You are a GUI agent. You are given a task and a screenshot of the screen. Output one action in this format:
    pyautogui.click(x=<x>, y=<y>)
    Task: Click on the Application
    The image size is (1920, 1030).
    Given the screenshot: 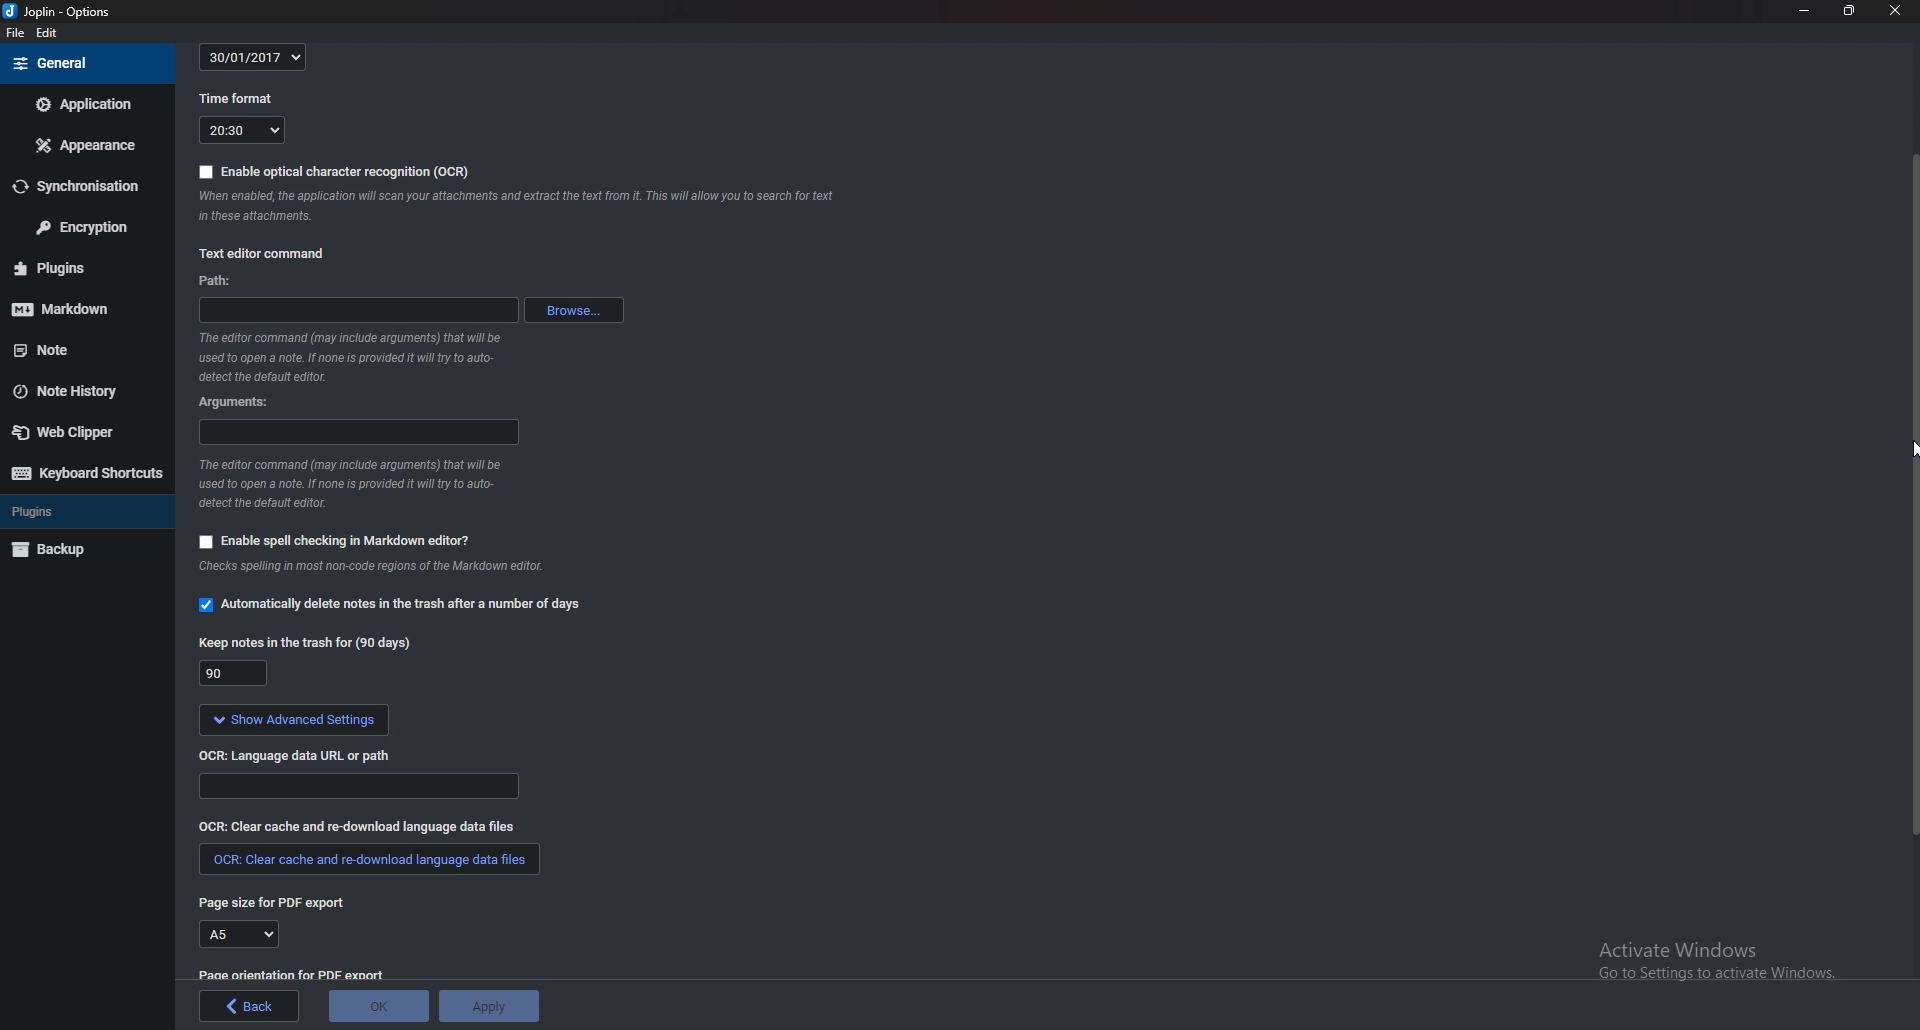 What is the action you would take?
    pyautogui.click(x=85, y=105)
    